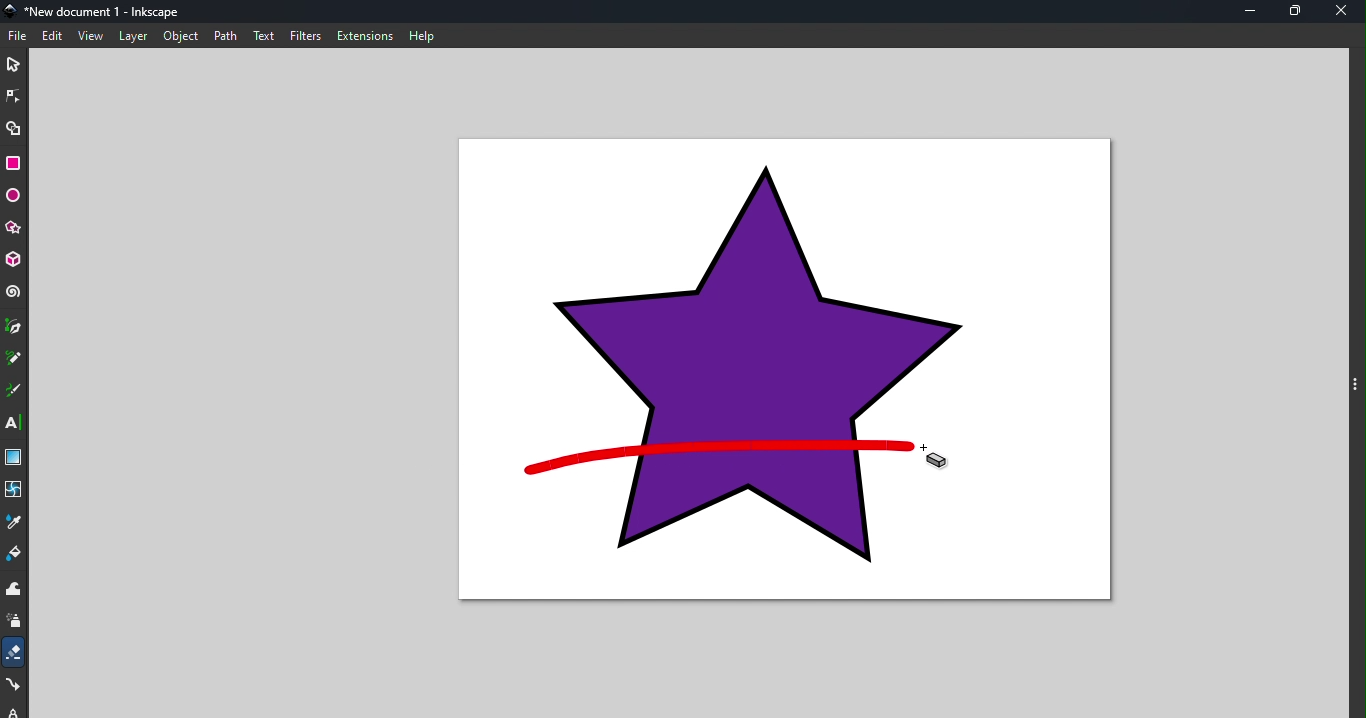 The height and width of the screenshot is (718, 1366). What do you see at coordinates (15, 686) in the screenshot?
I see `connector tool` at bounding box center [15, 686].